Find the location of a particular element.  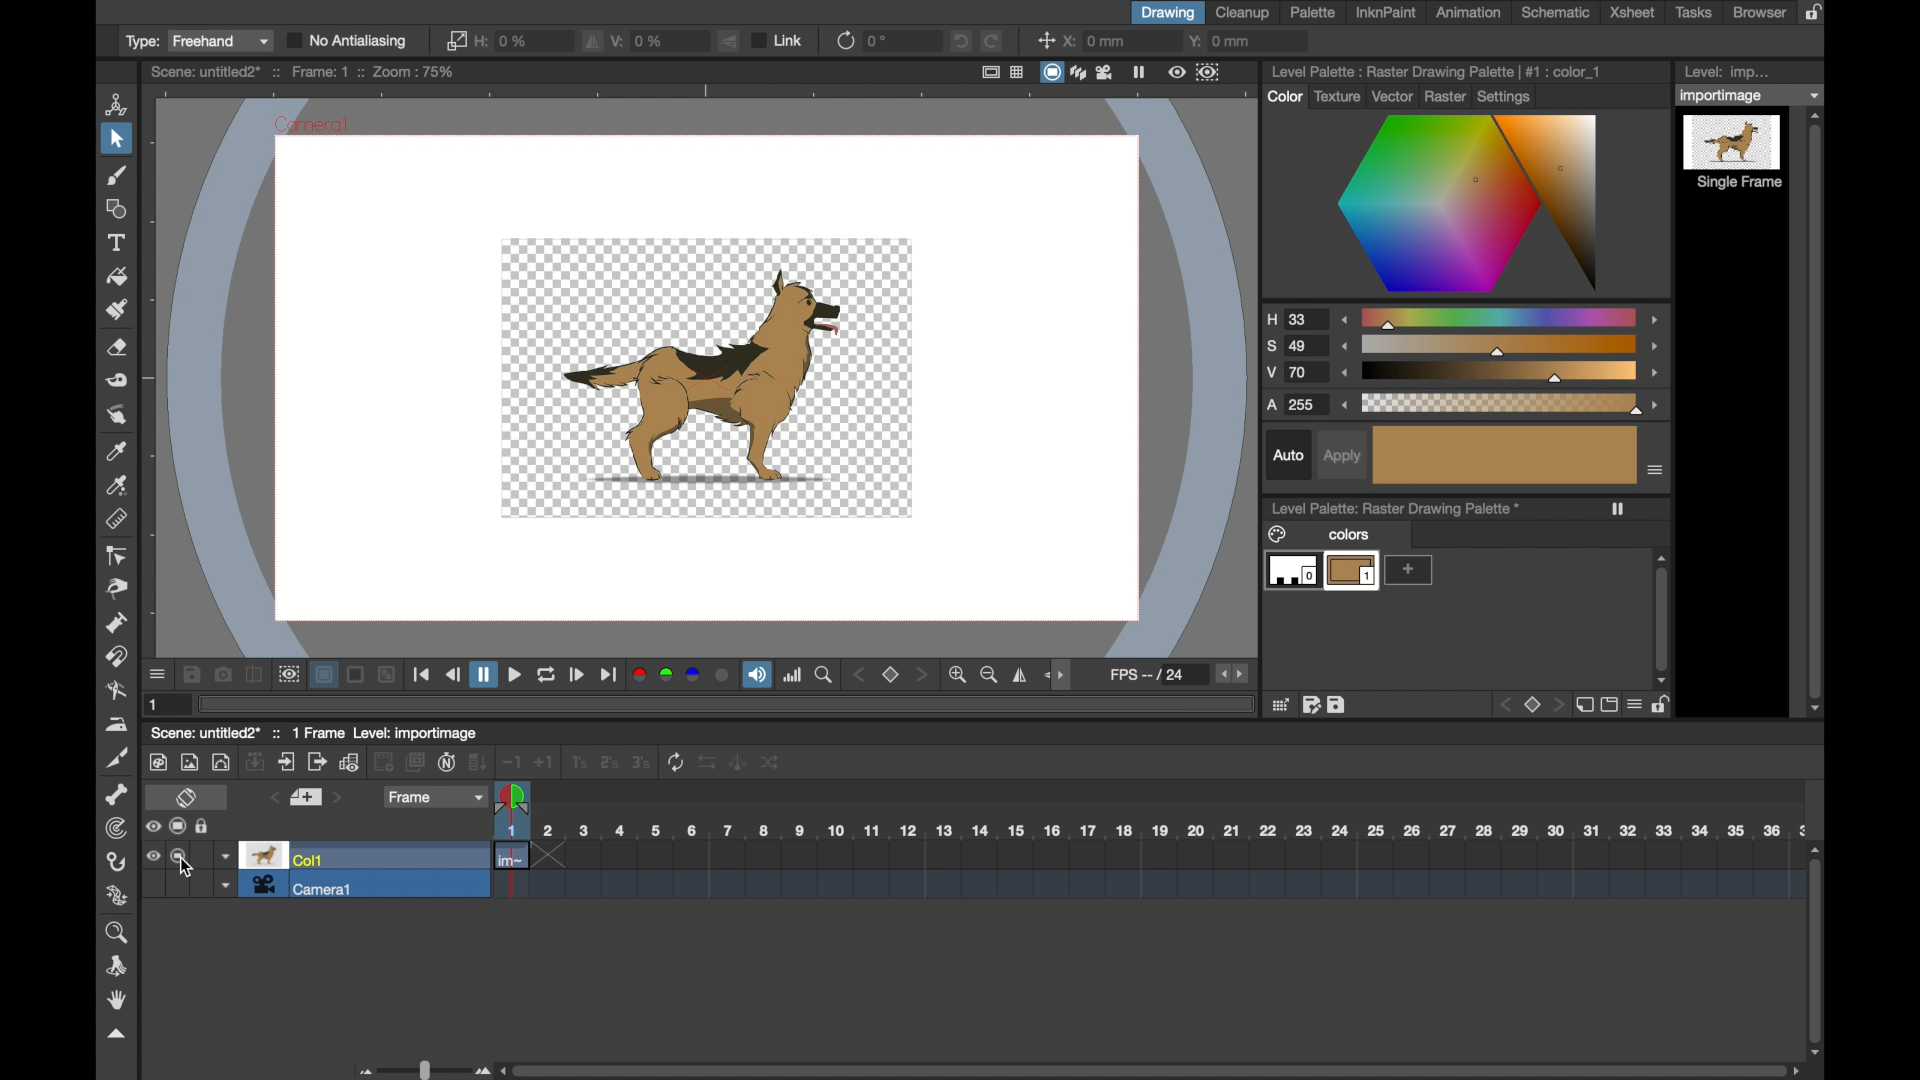

circle is located at coordinates (222, 761).